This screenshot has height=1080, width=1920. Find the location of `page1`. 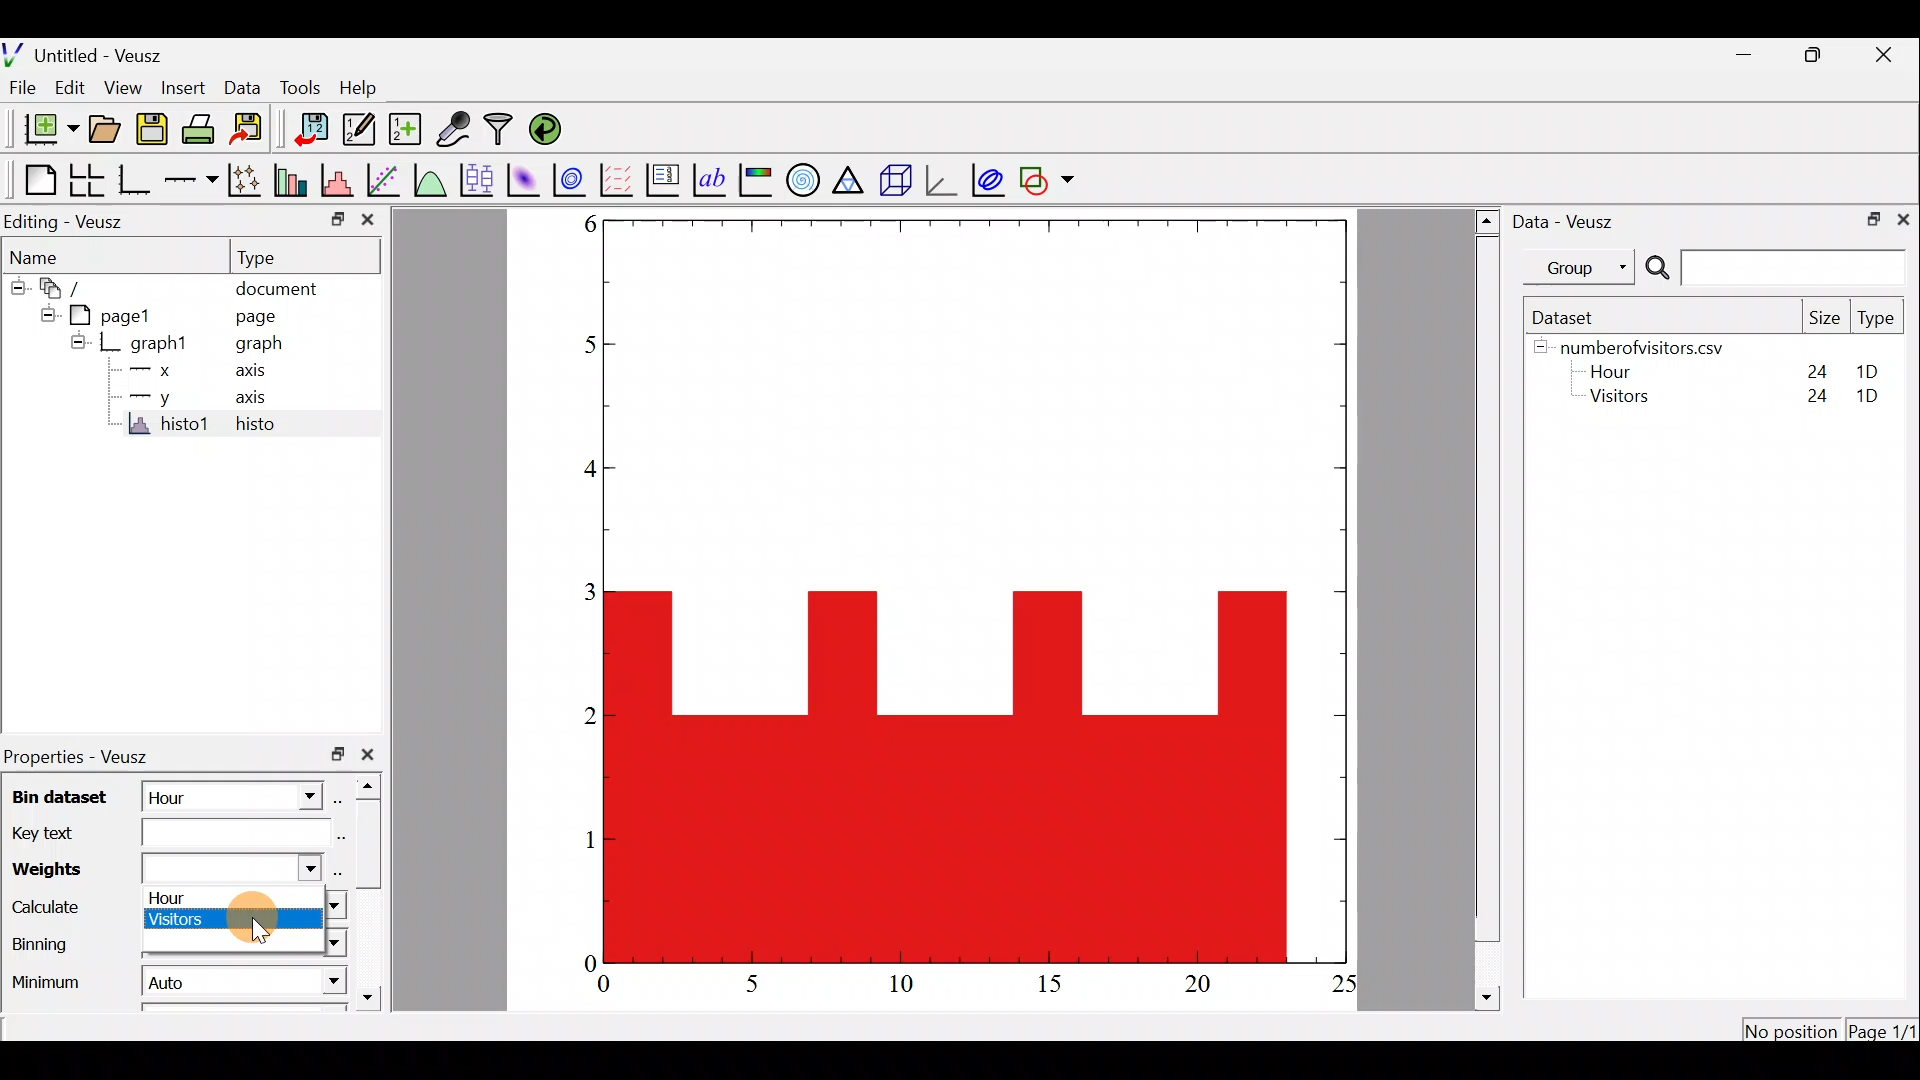

page1 is located at coordinates (119, 316).